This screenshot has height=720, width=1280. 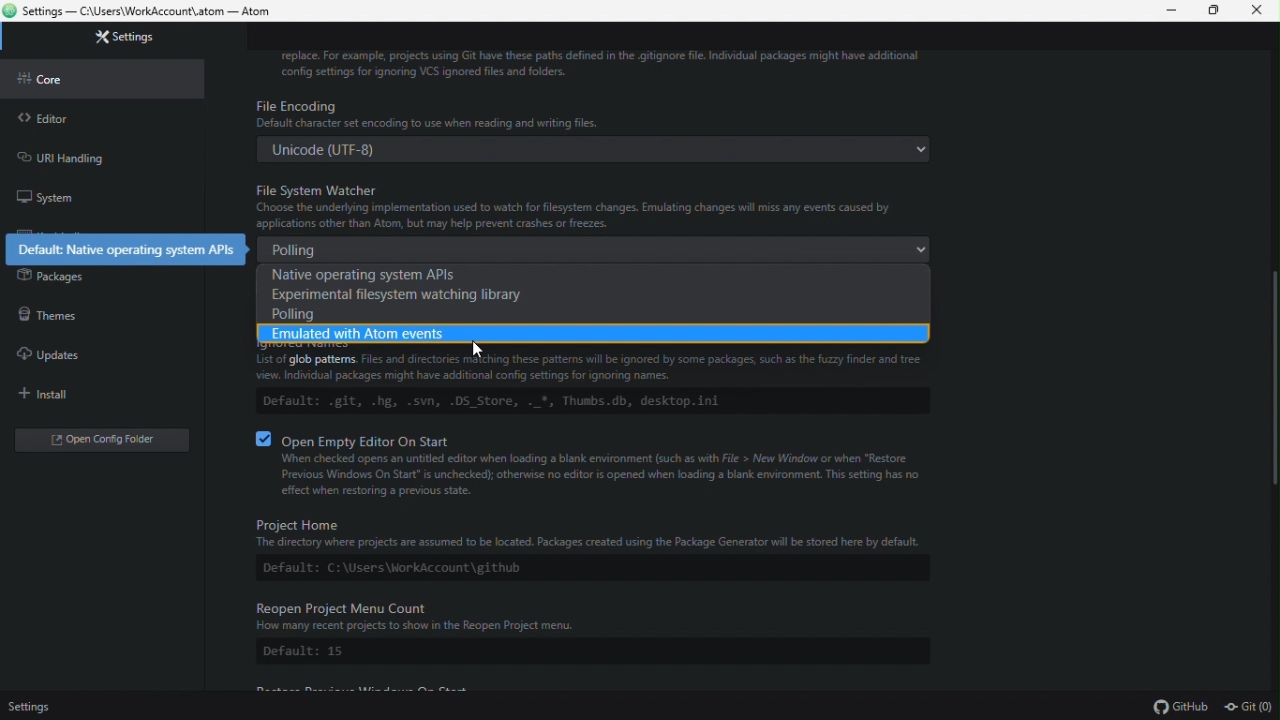 What do you see at coordinates (495, 404) in the screenshot?
I see `Default: .git, .hg, .svn, .DS Store, ._*, Thumbs.db, desktop.ini` at bounding box center [495, 404].